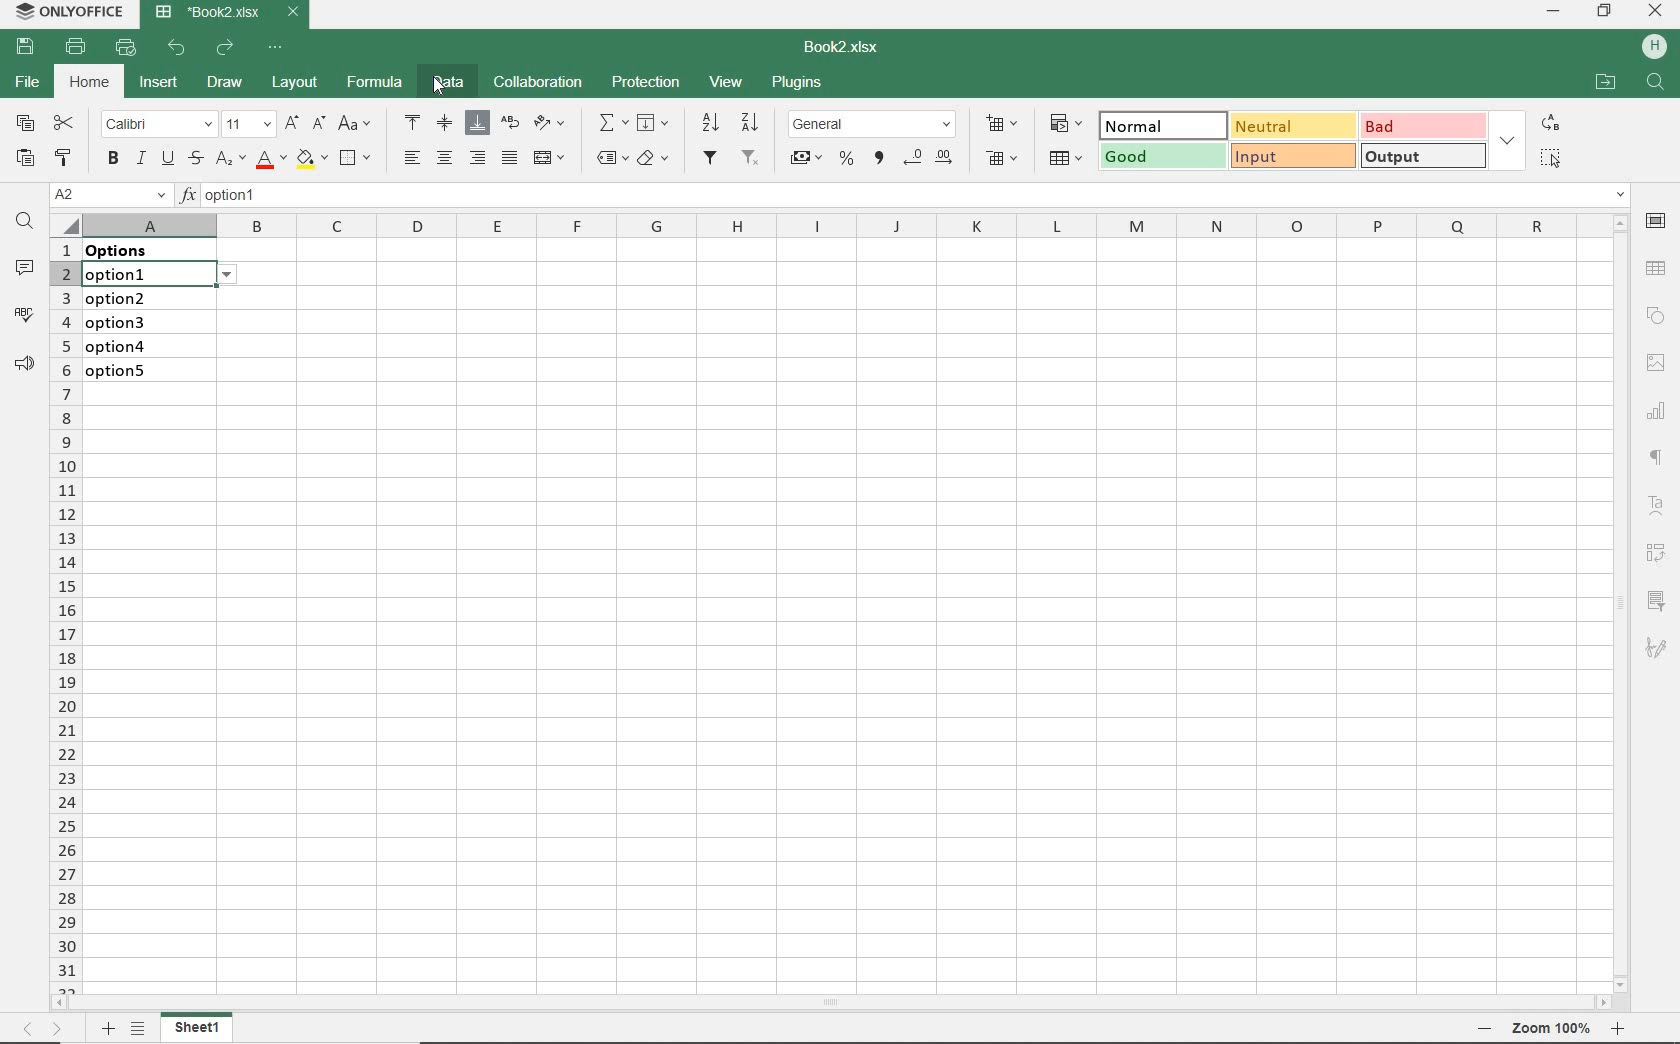  What do you see at coordinates (877, 160) in the screenshot?
I see `COMMA STYLE` at bounding box center [877, 160].